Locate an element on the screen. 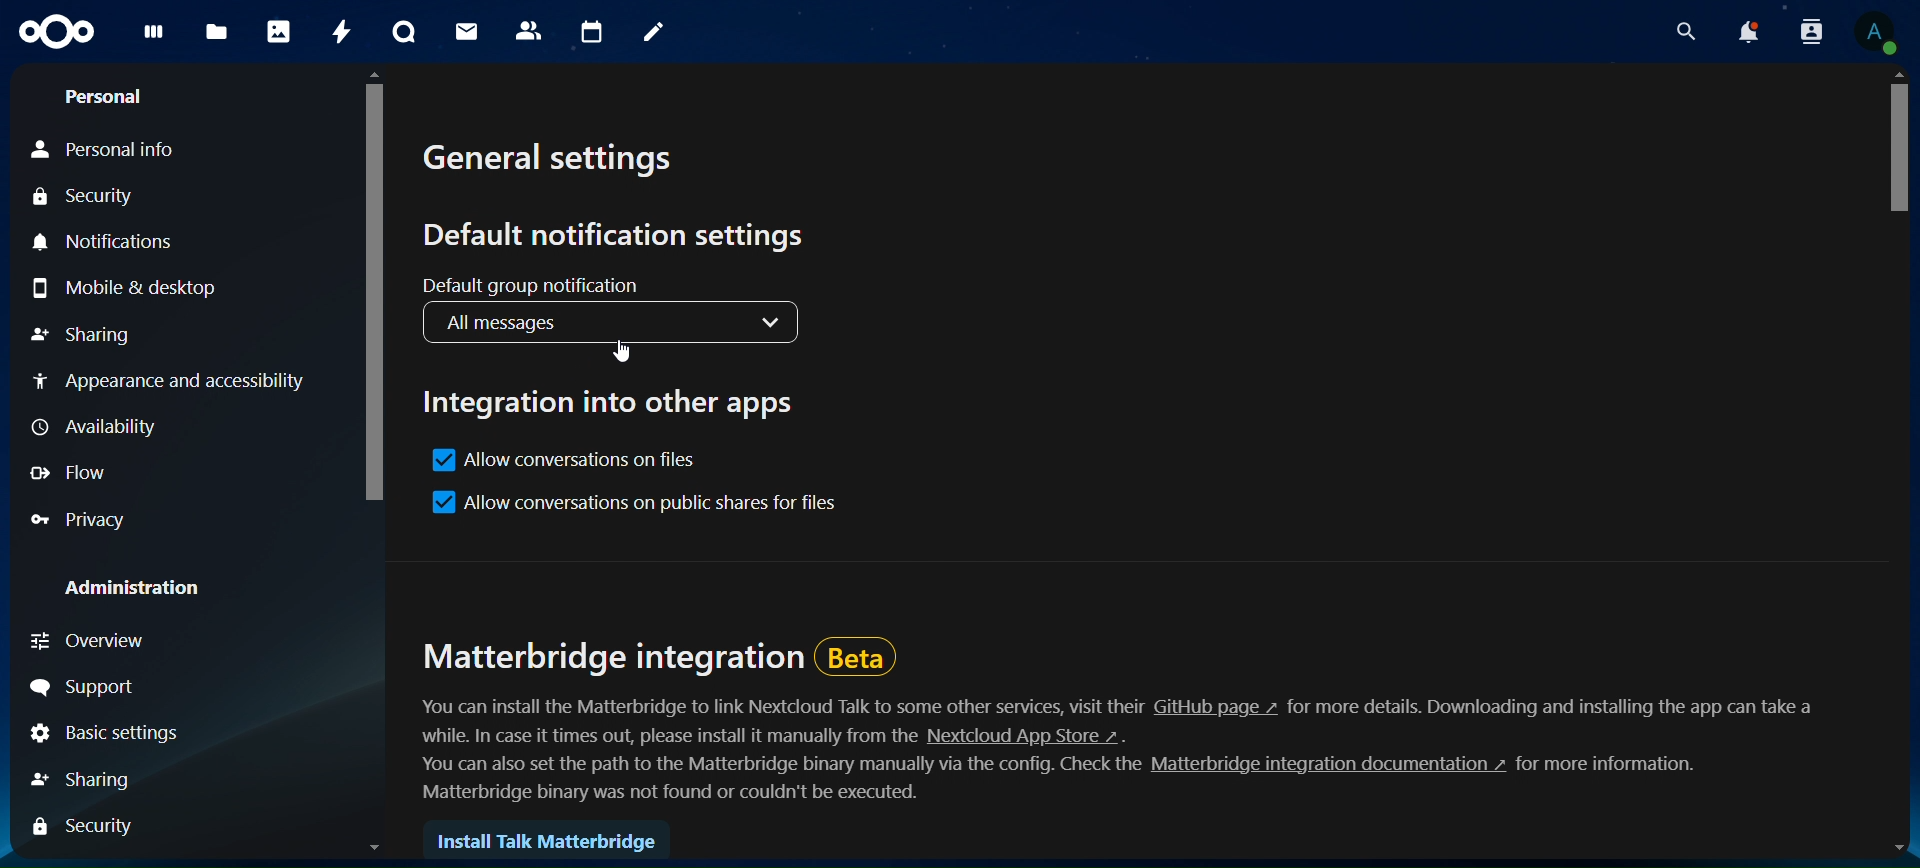 Image resolution: width=1920 pixels, height=868 pixels. photos is located at coordinates (278, 31).